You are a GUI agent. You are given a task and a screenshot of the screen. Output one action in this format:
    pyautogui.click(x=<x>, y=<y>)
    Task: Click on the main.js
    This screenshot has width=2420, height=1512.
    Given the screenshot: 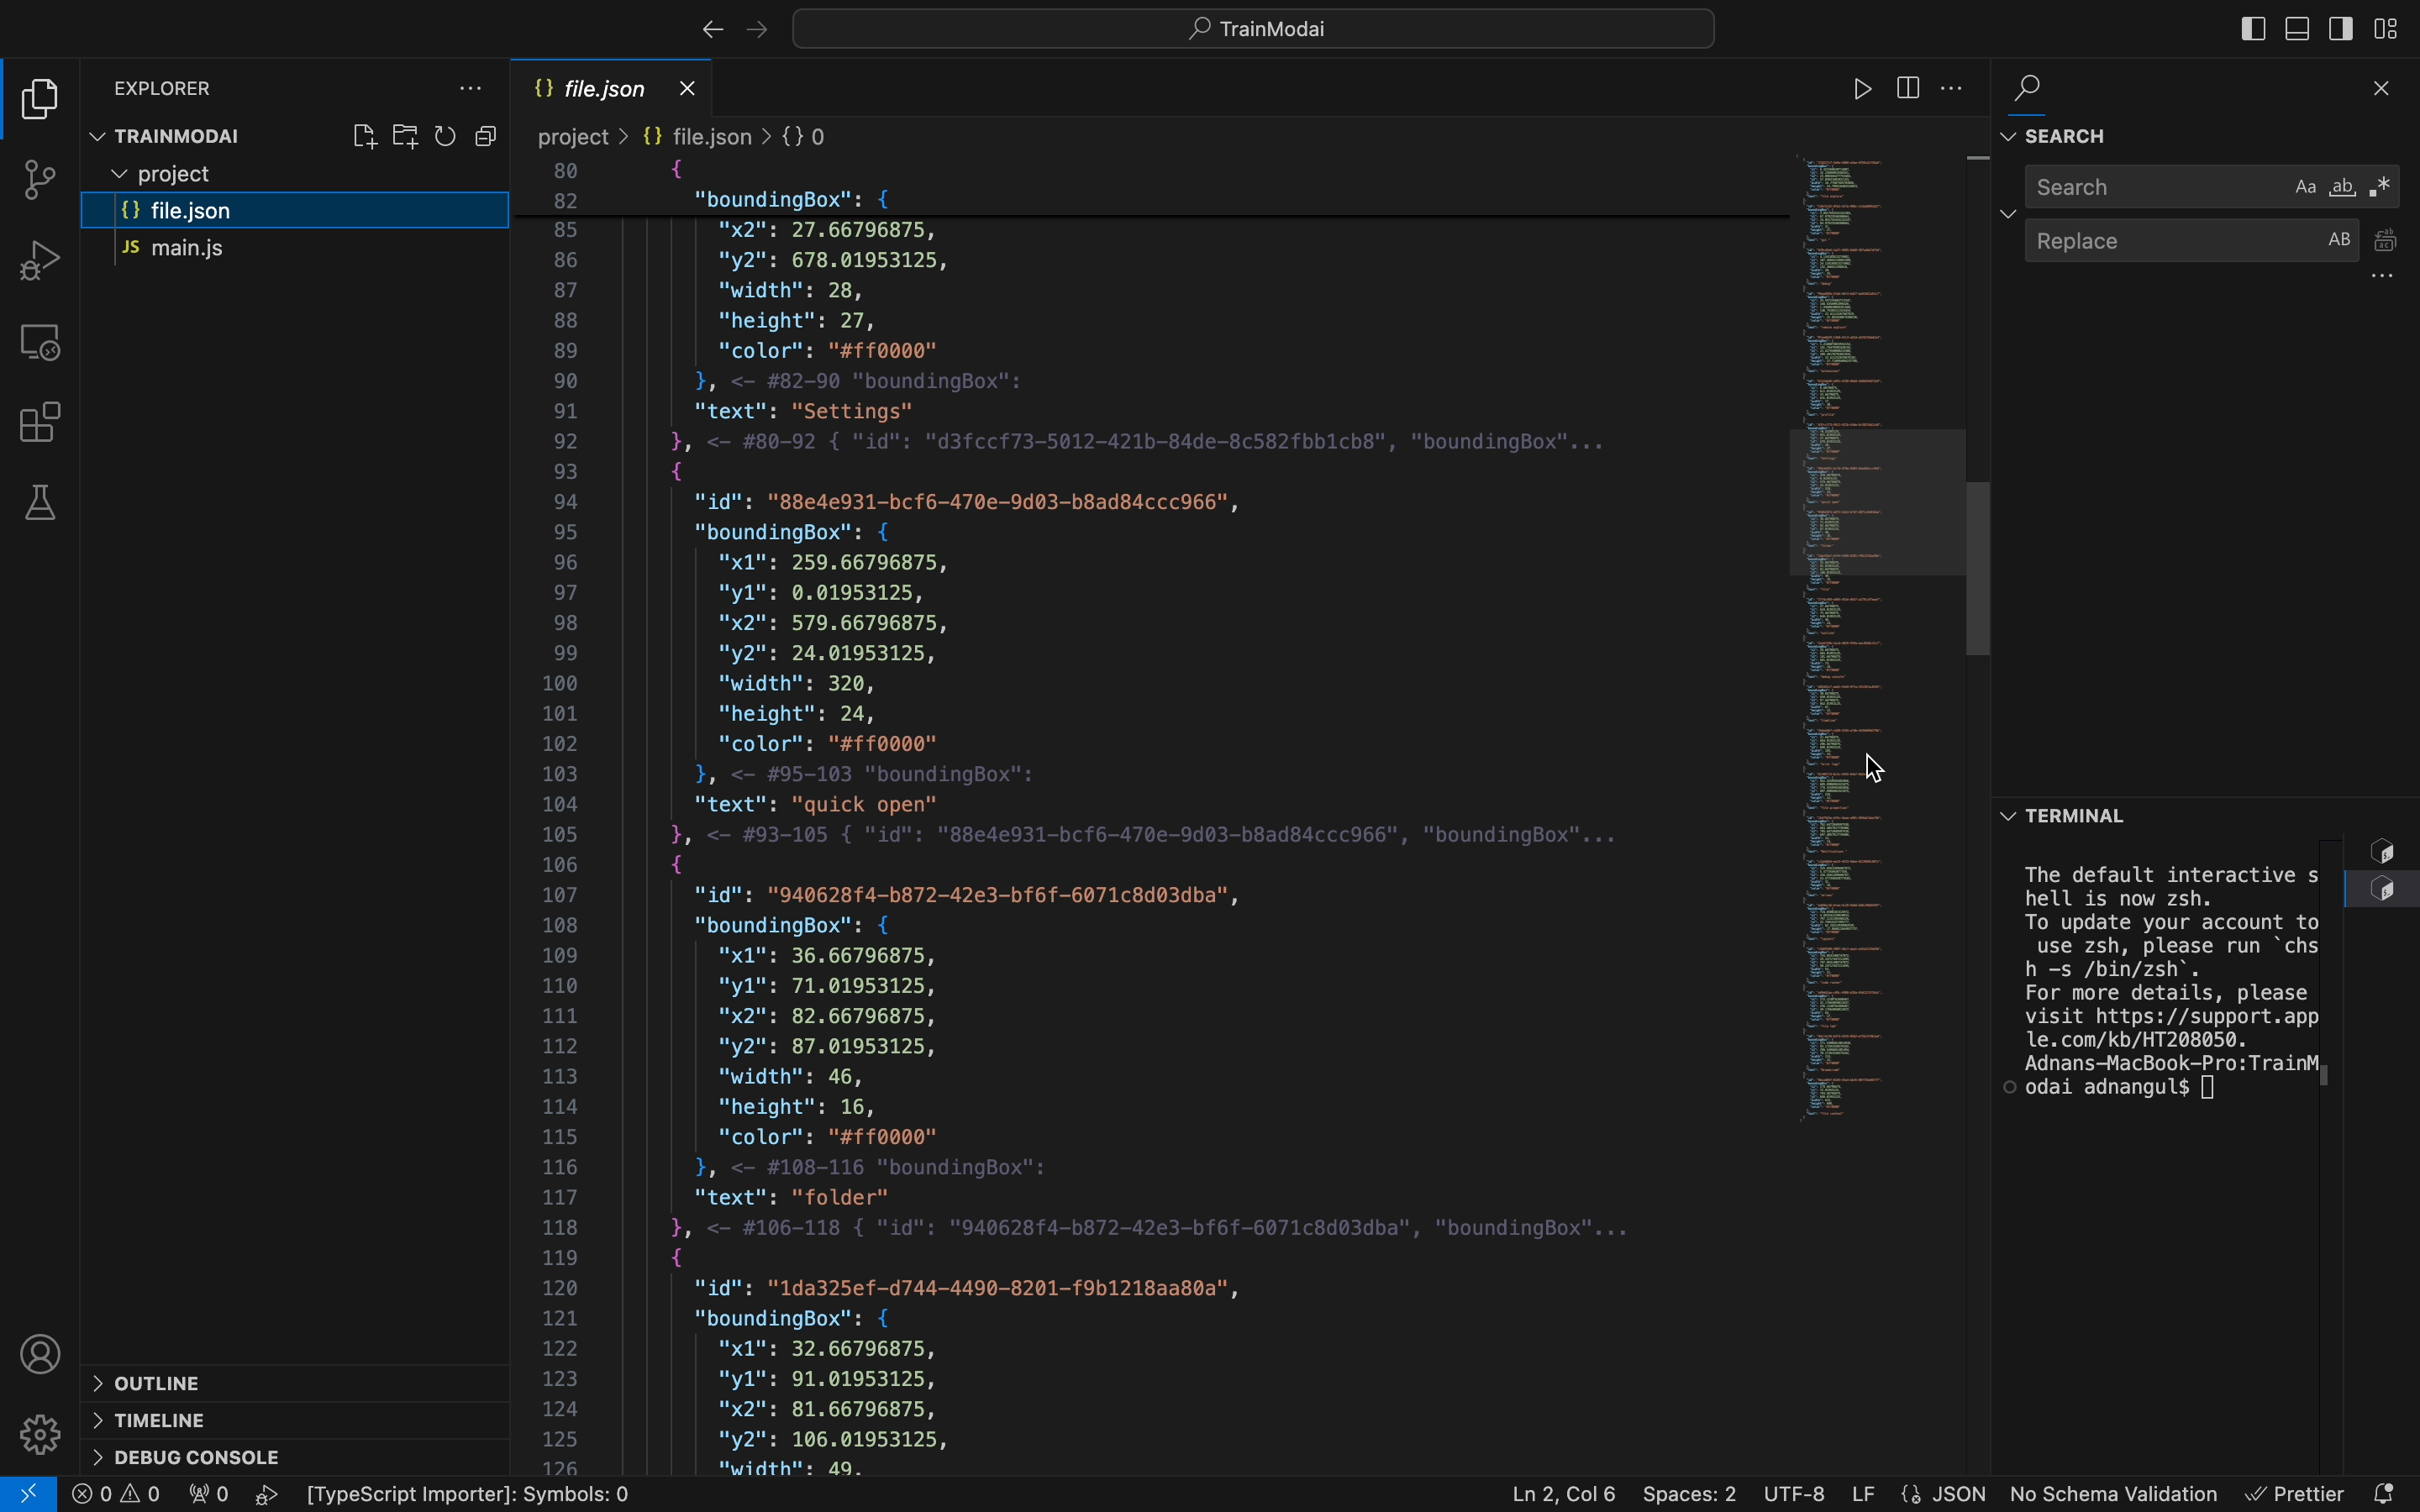 What is the action you would take?
    pyautogui.click(x=243, y=253)
    